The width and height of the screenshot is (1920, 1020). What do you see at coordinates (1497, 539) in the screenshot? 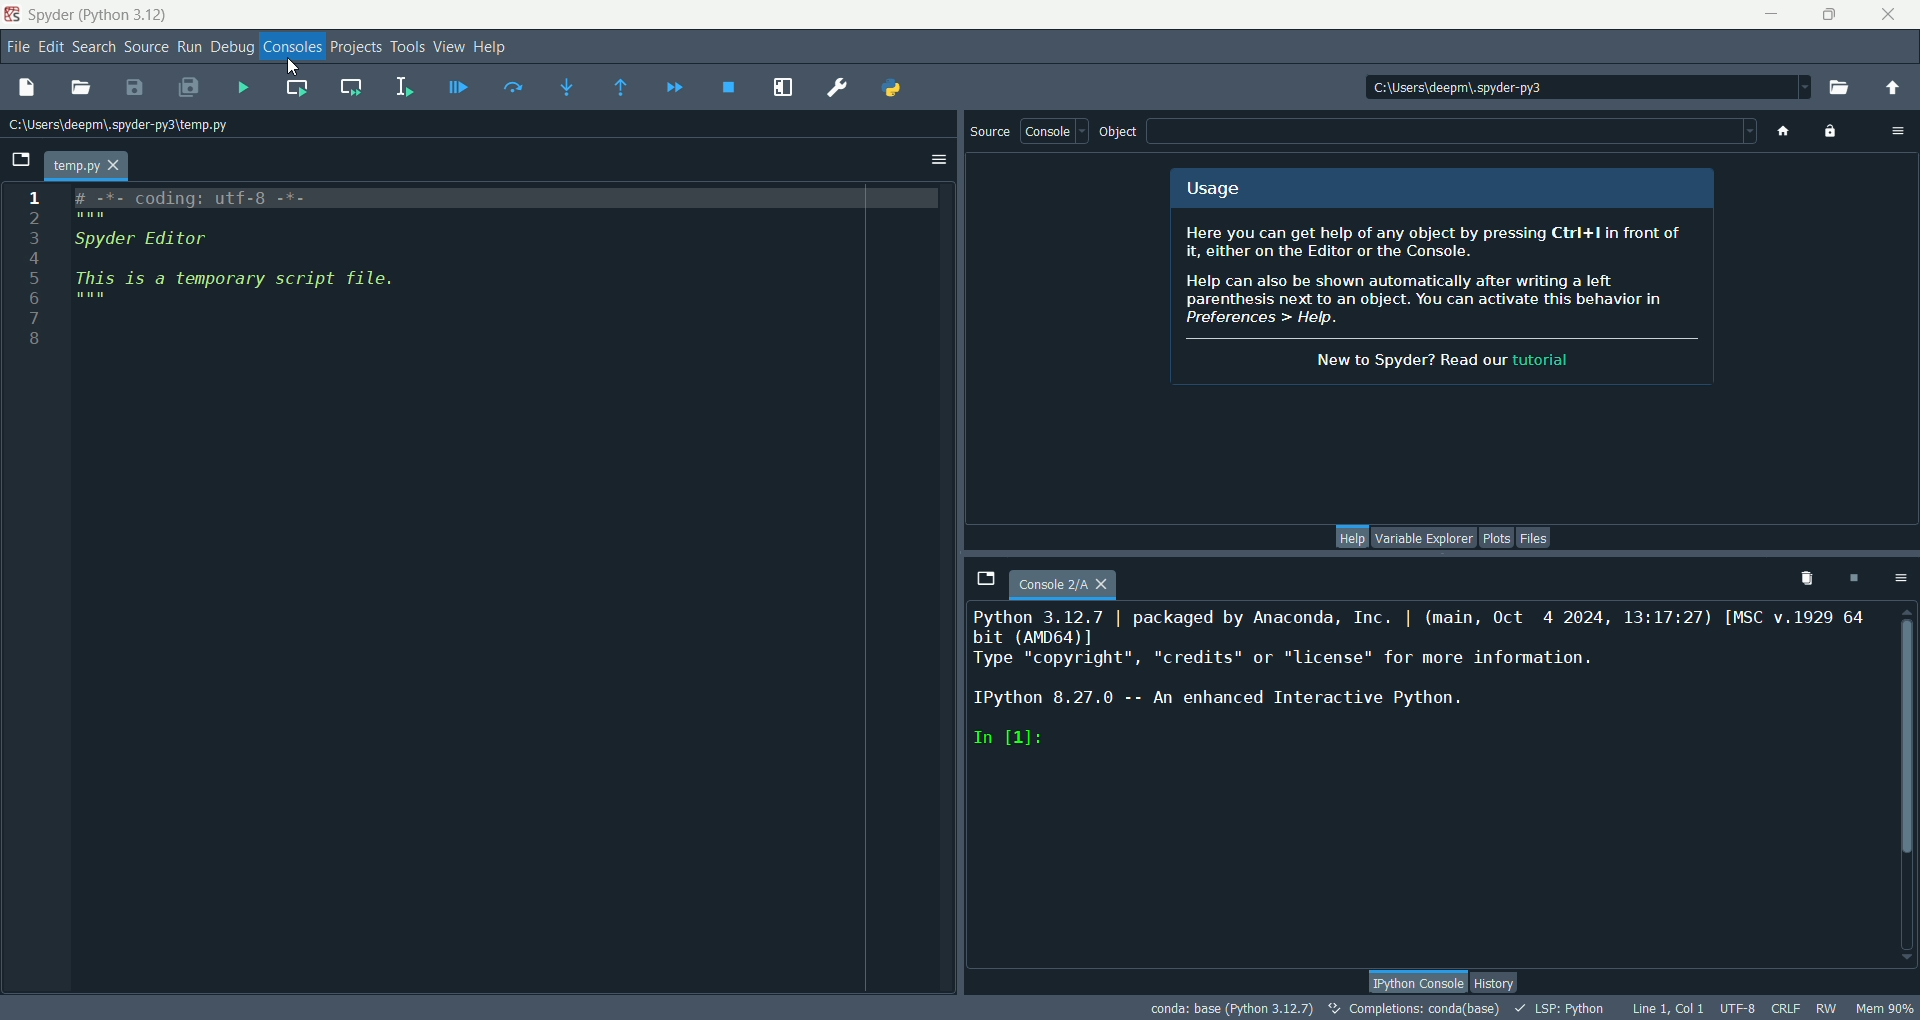
I see `plots` at bounding box center [1497, 539].